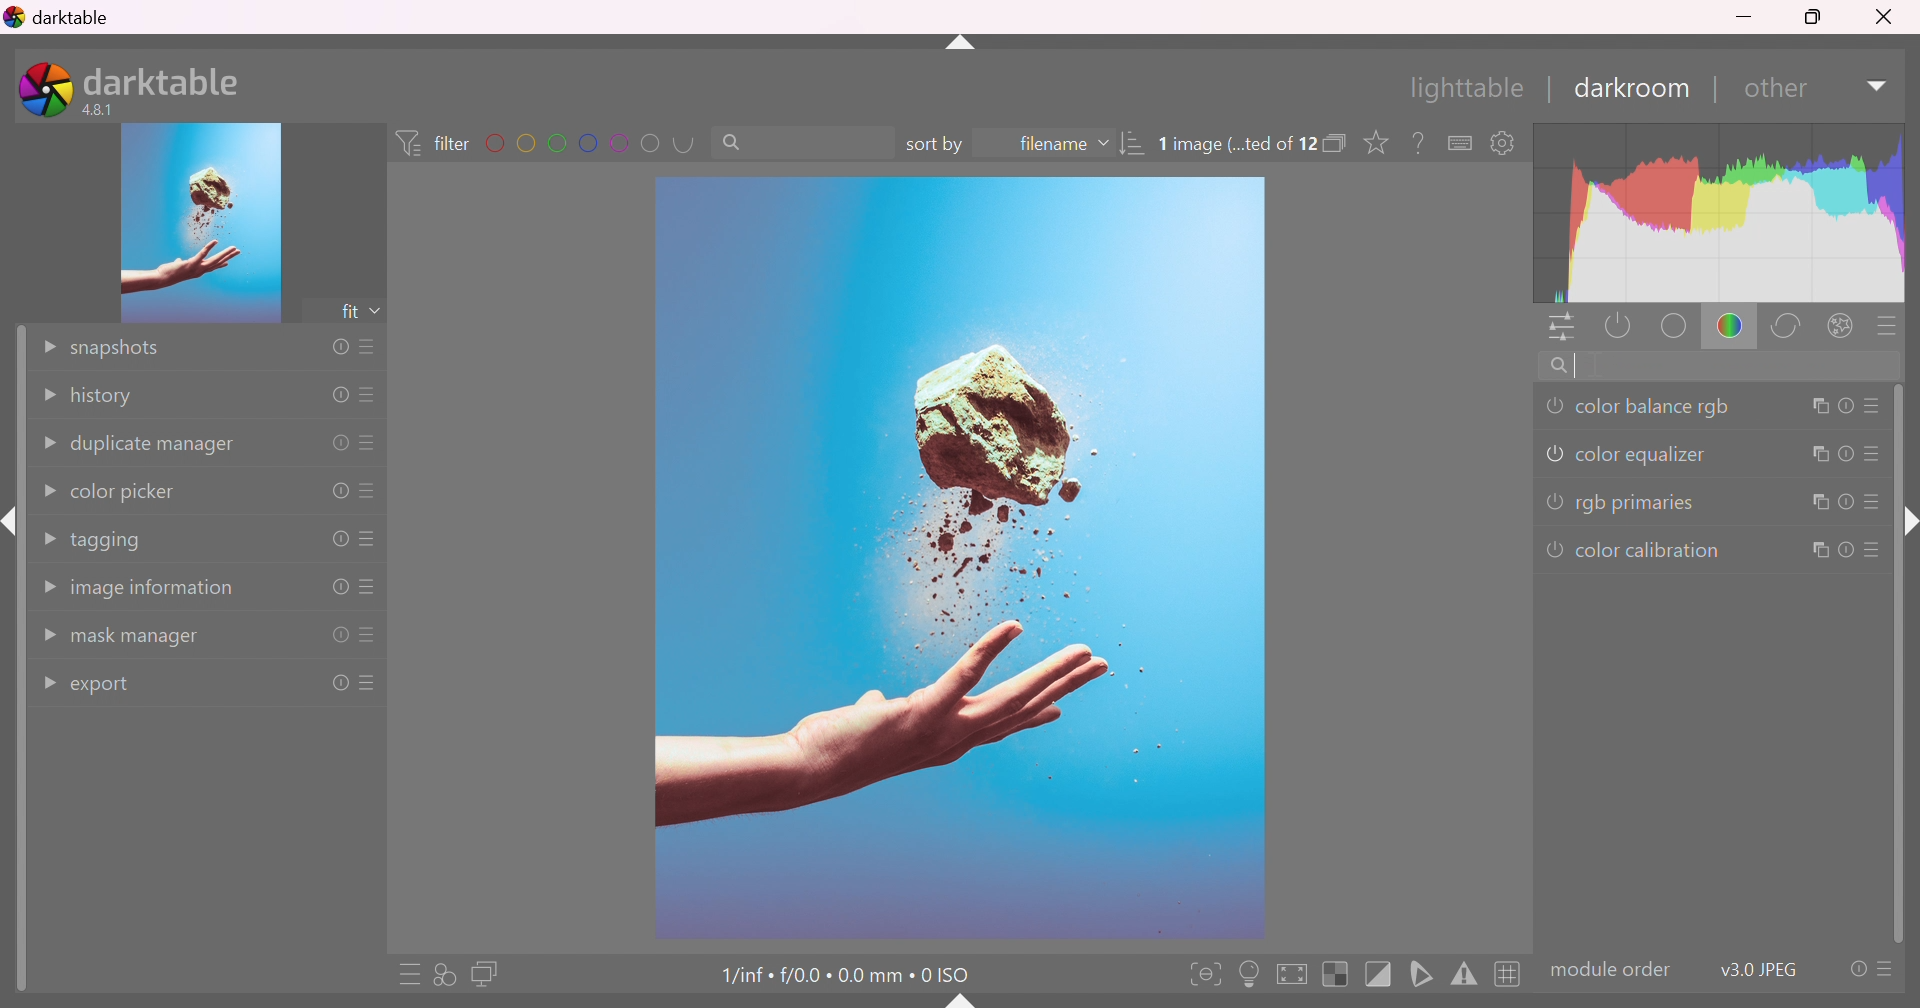 The width and height of the screenshot is (1920, 1008). I want to click on sort by, so click(934, 145).